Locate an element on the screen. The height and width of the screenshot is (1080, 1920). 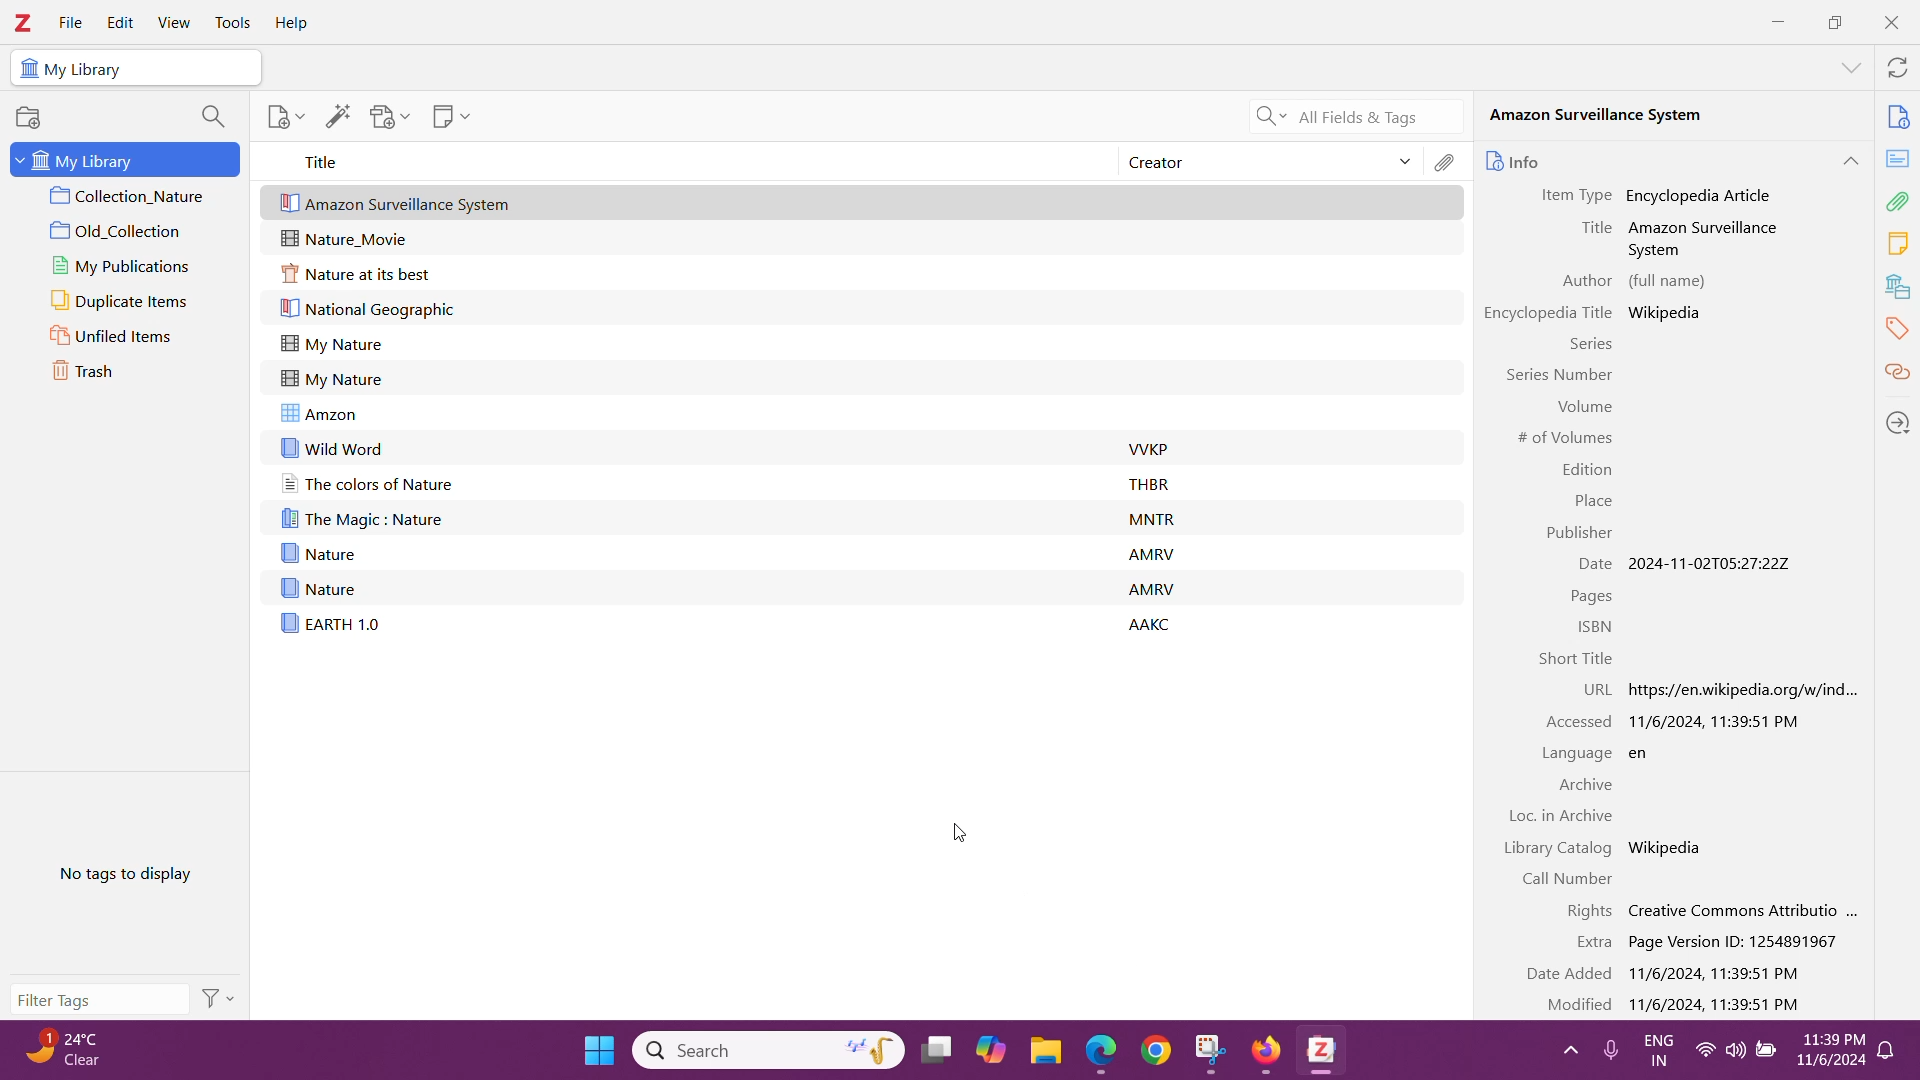
Locate is located at coordinates (1897, 424).